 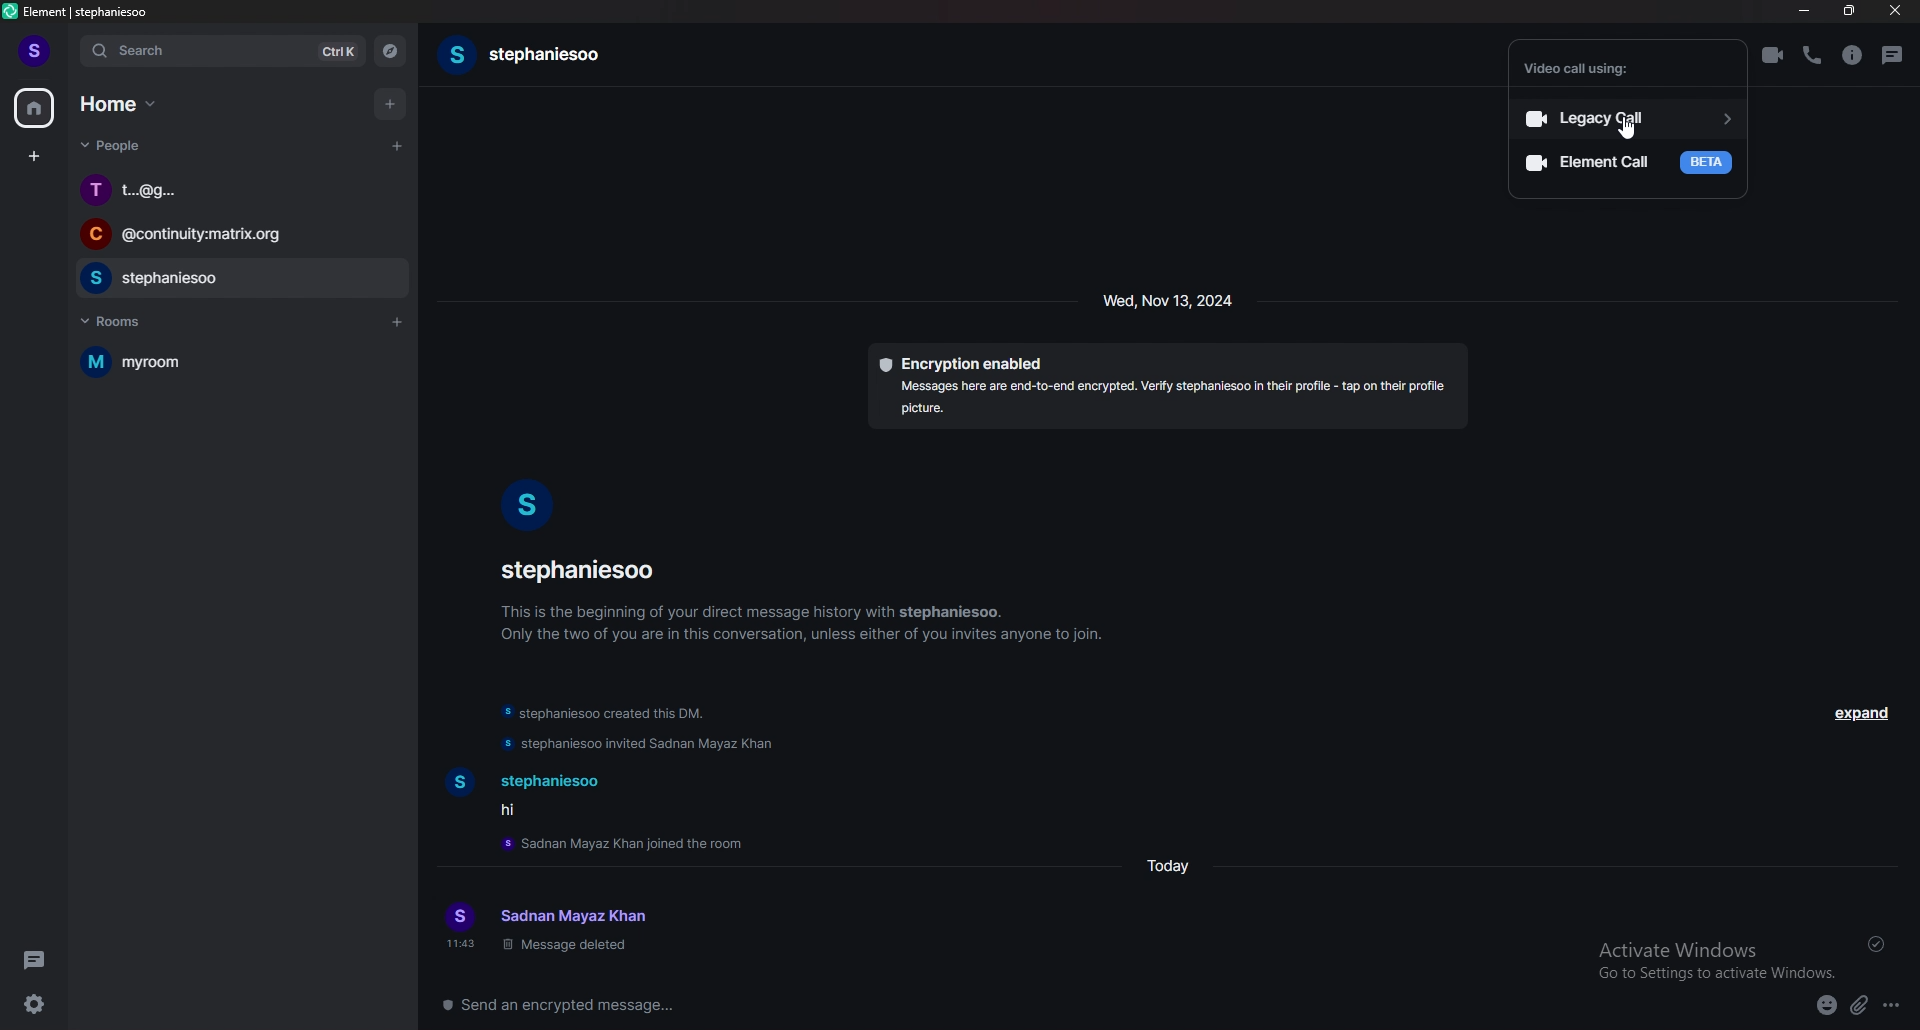 What do you see at coordinates (584, 570) in the screenshot?
I see `username` at bounding box center [584, 570].